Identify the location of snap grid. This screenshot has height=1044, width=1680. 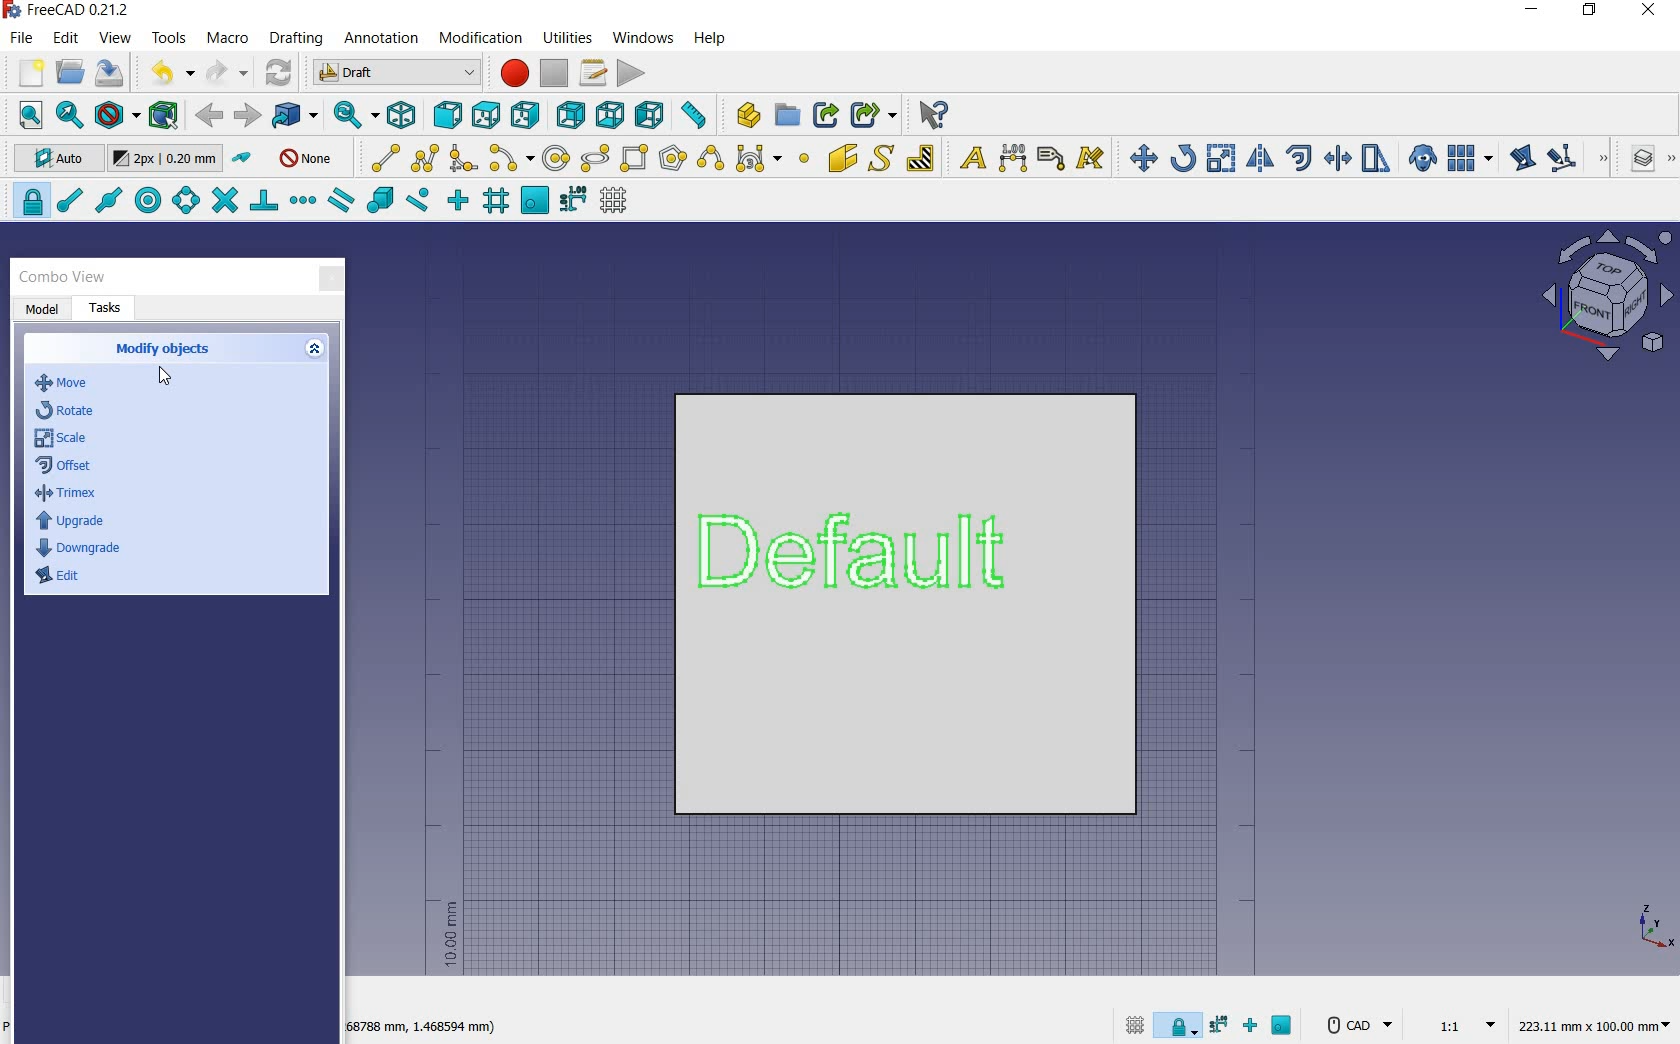
(494, 203).